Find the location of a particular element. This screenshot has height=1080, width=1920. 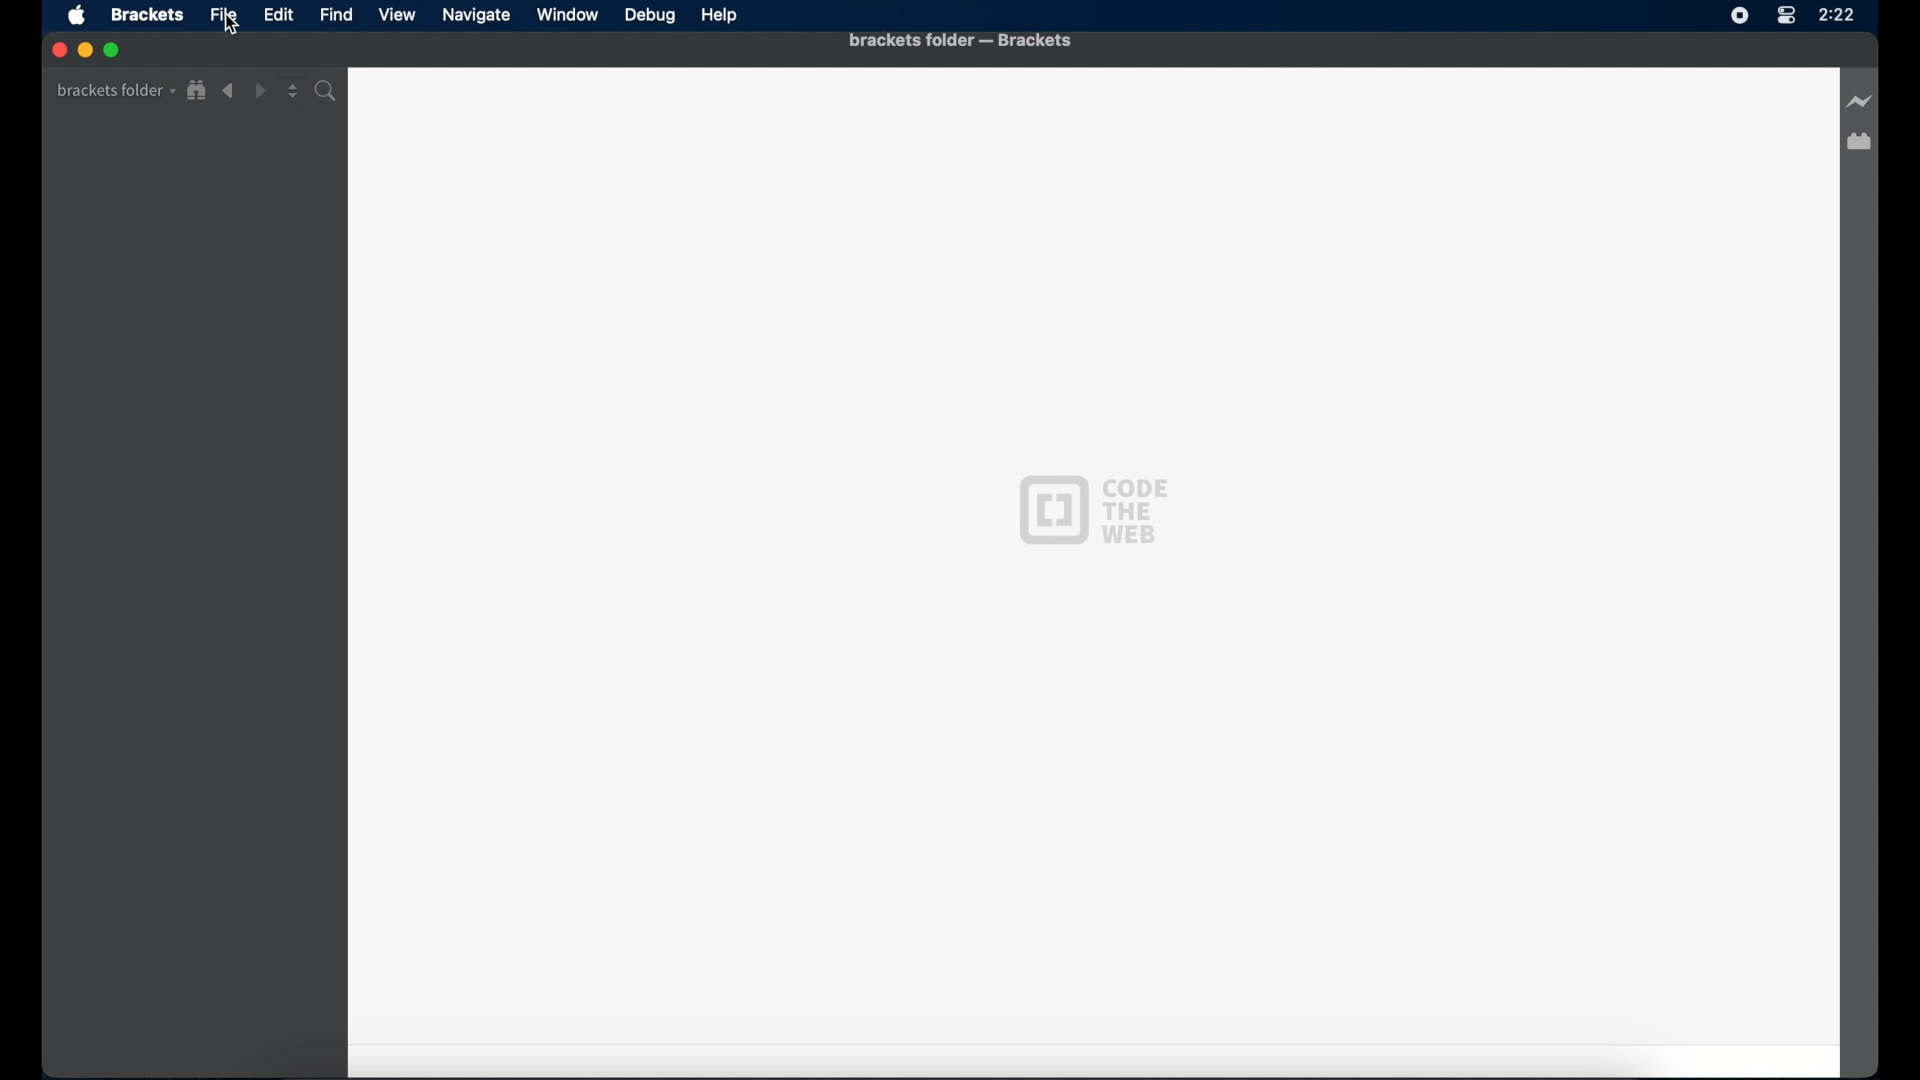

forward is located at coordinates (260, 91).